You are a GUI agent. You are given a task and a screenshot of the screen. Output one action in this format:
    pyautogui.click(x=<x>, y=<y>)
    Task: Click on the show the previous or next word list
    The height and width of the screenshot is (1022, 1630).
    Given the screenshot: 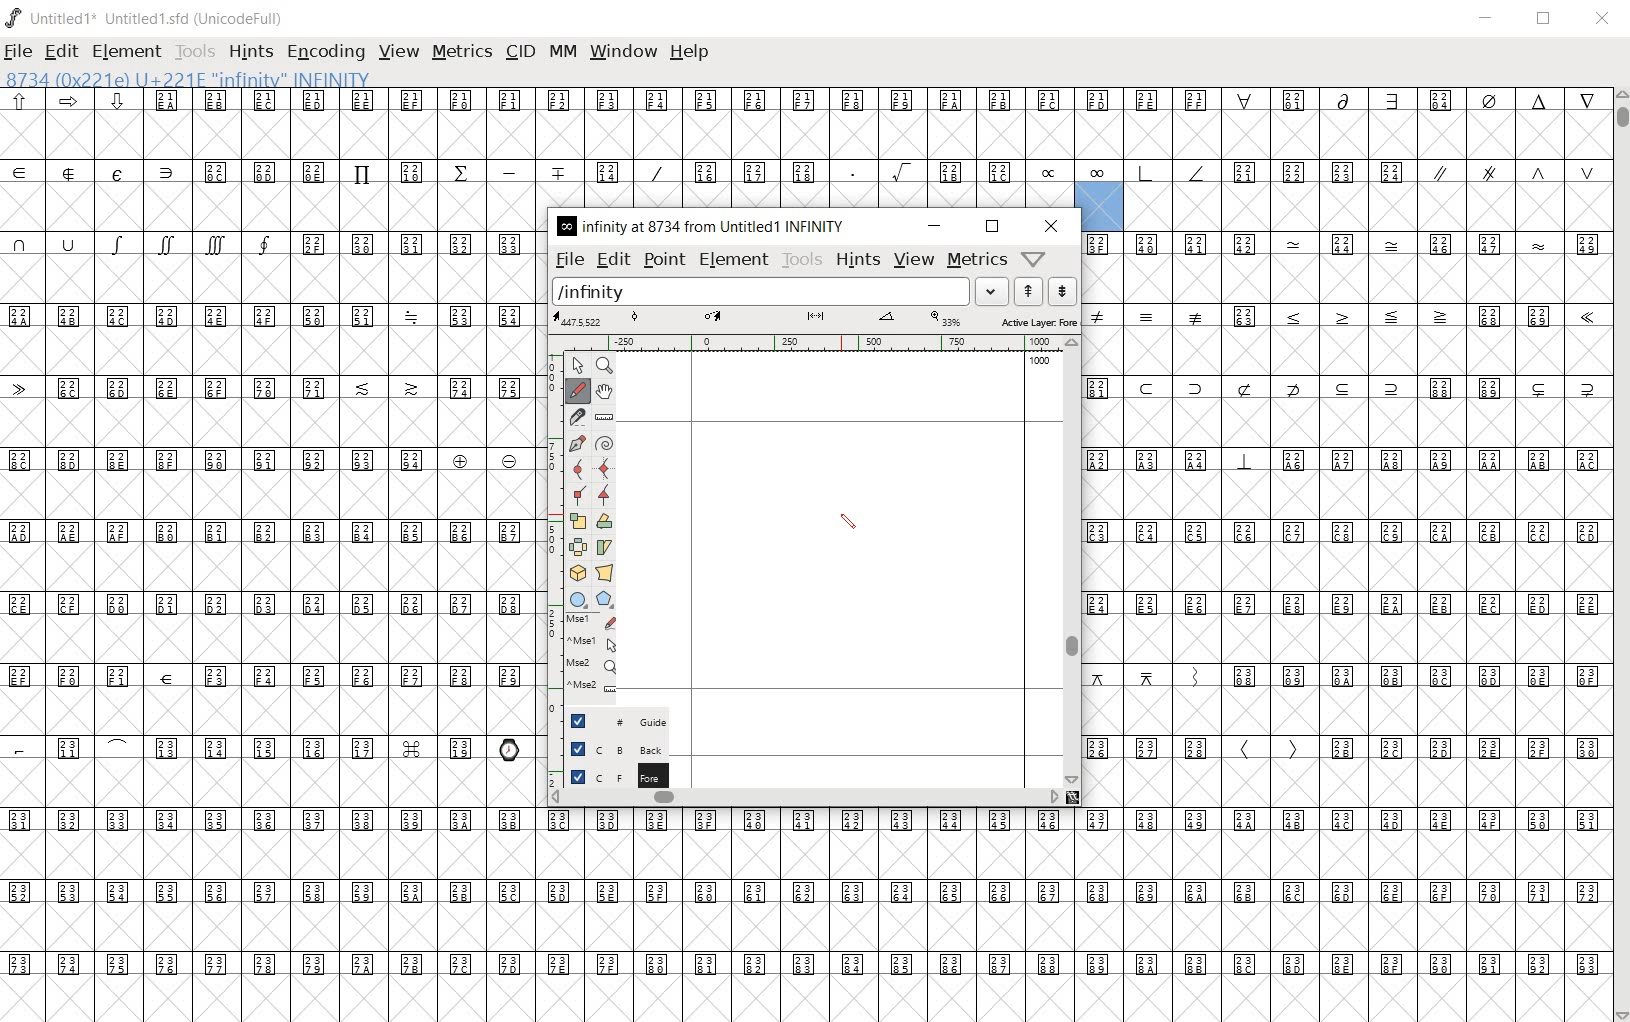 What is the action you would take?
    pyautogui.click(x=1045, y=291)
    